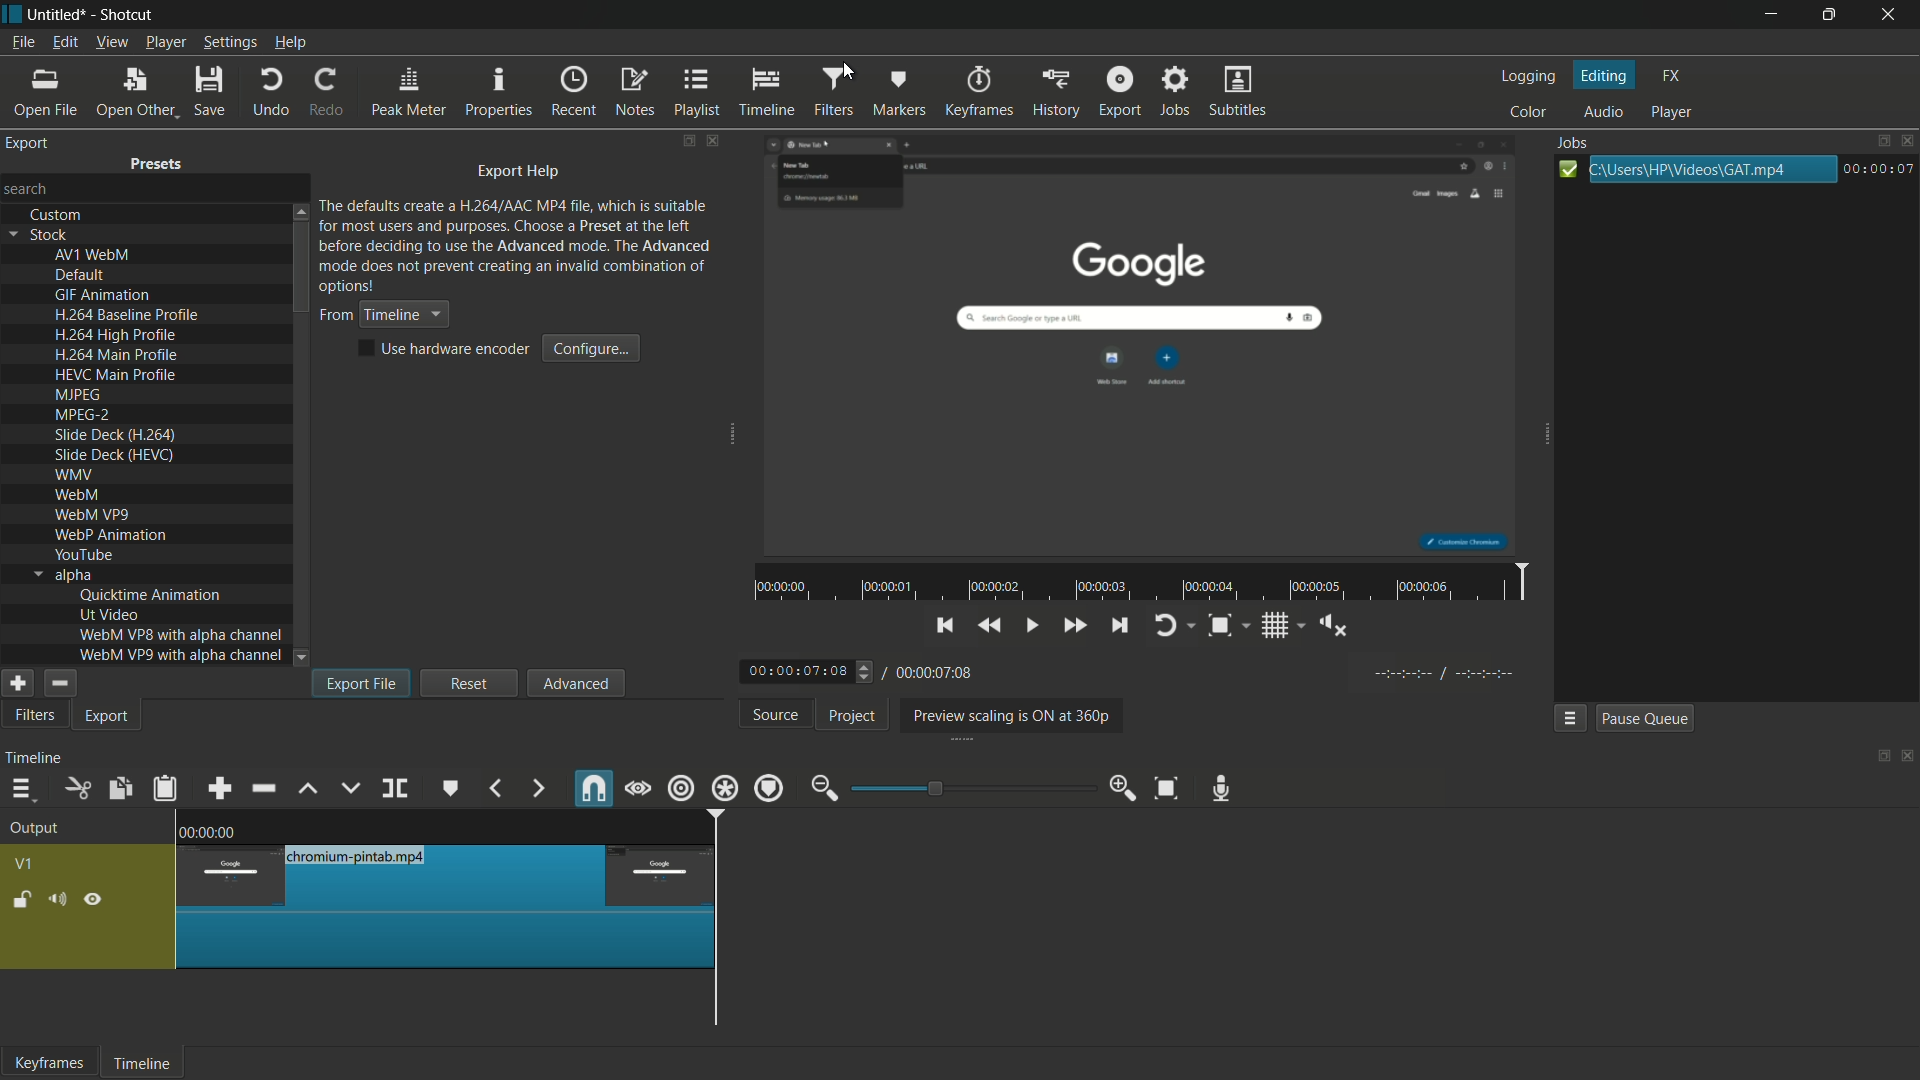 The image size is (1920, 1080). What do you see at coordinates (121, 374) in the screenshot?
I see `HEVC Main Profile` at bounding box center [121, 374].